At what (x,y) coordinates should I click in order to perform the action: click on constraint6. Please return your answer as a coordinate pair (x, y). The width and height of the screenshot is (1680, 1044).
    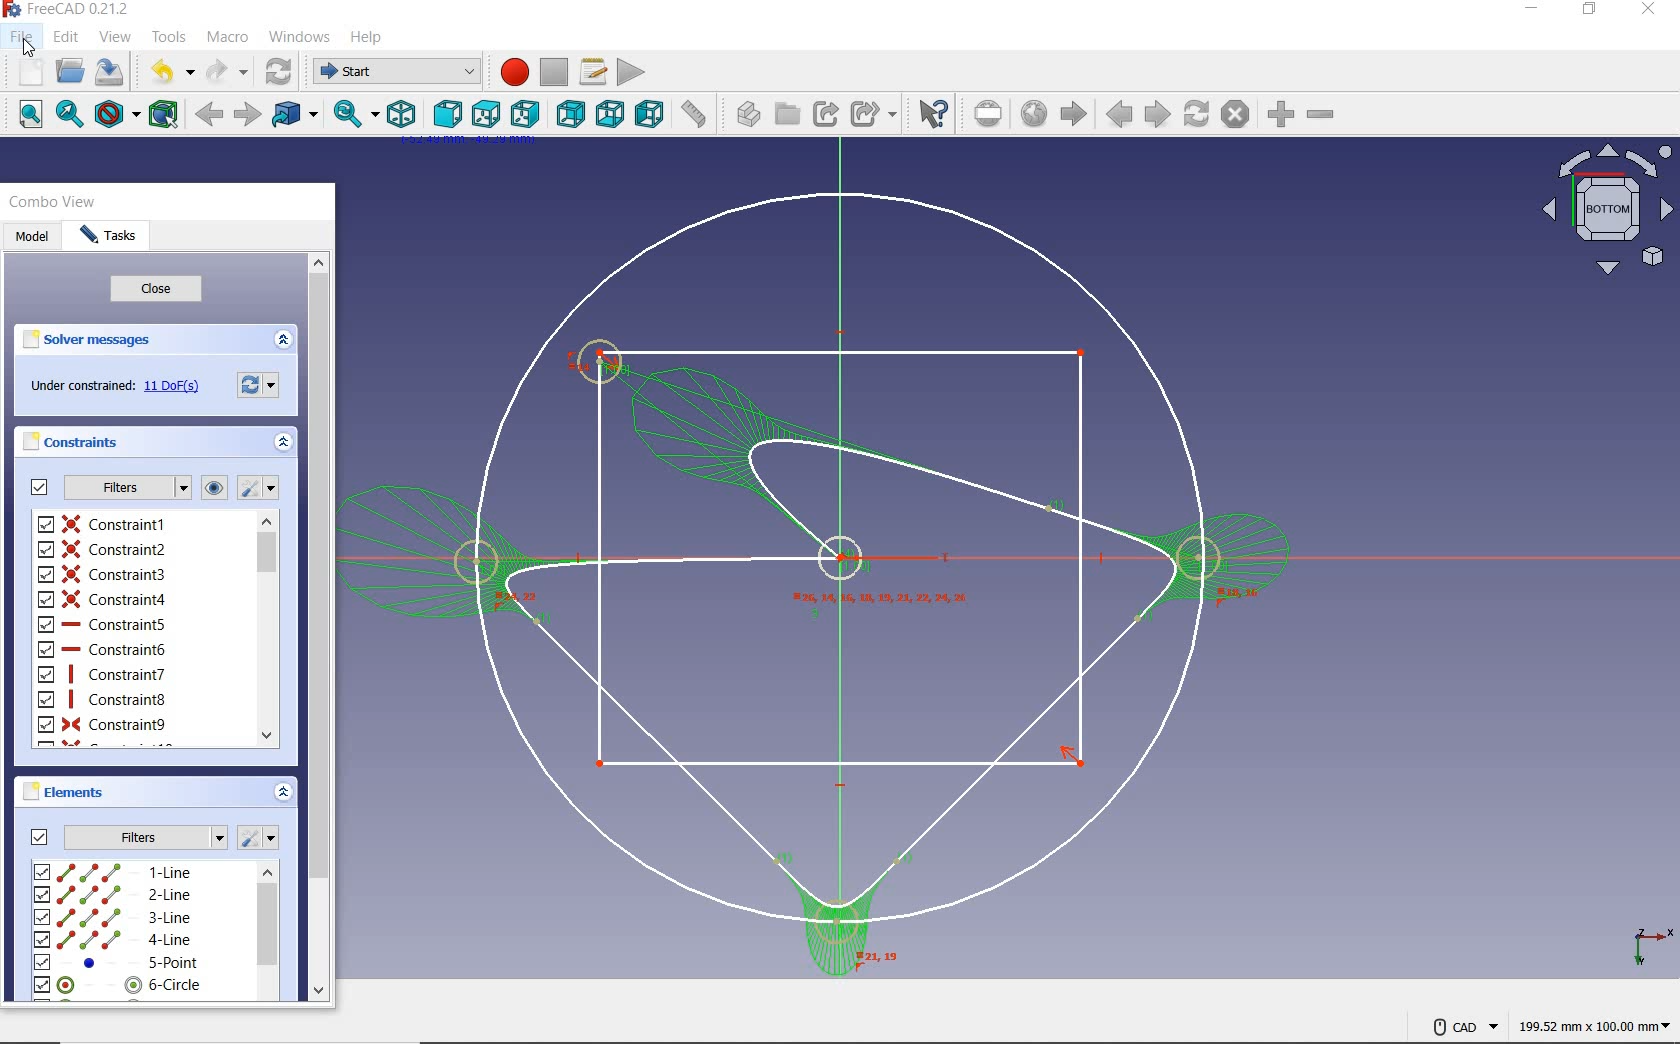
    Looking at the image, I should click on (103, 650).